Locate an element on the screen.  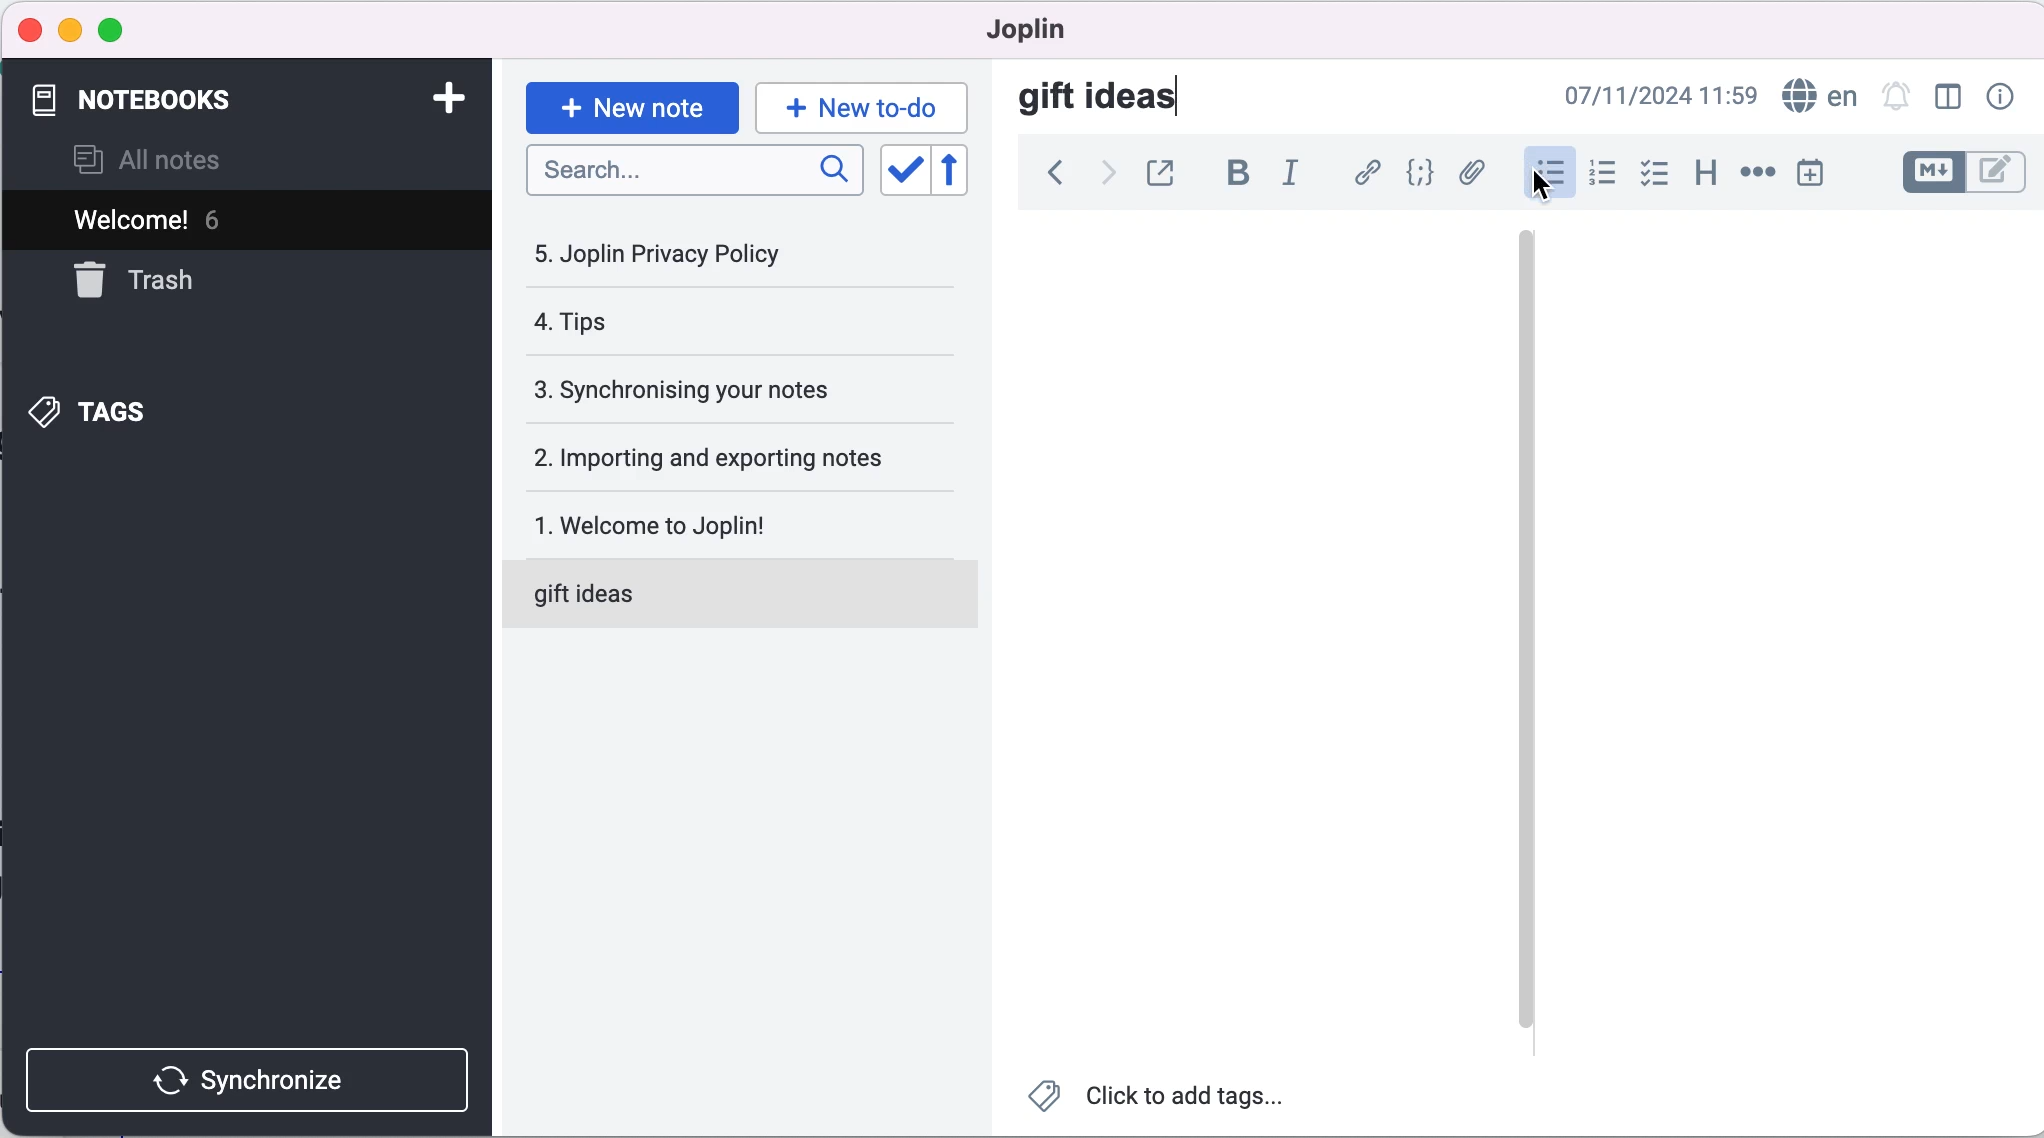
welcome to joplin! is located at coordinates (727, 524).